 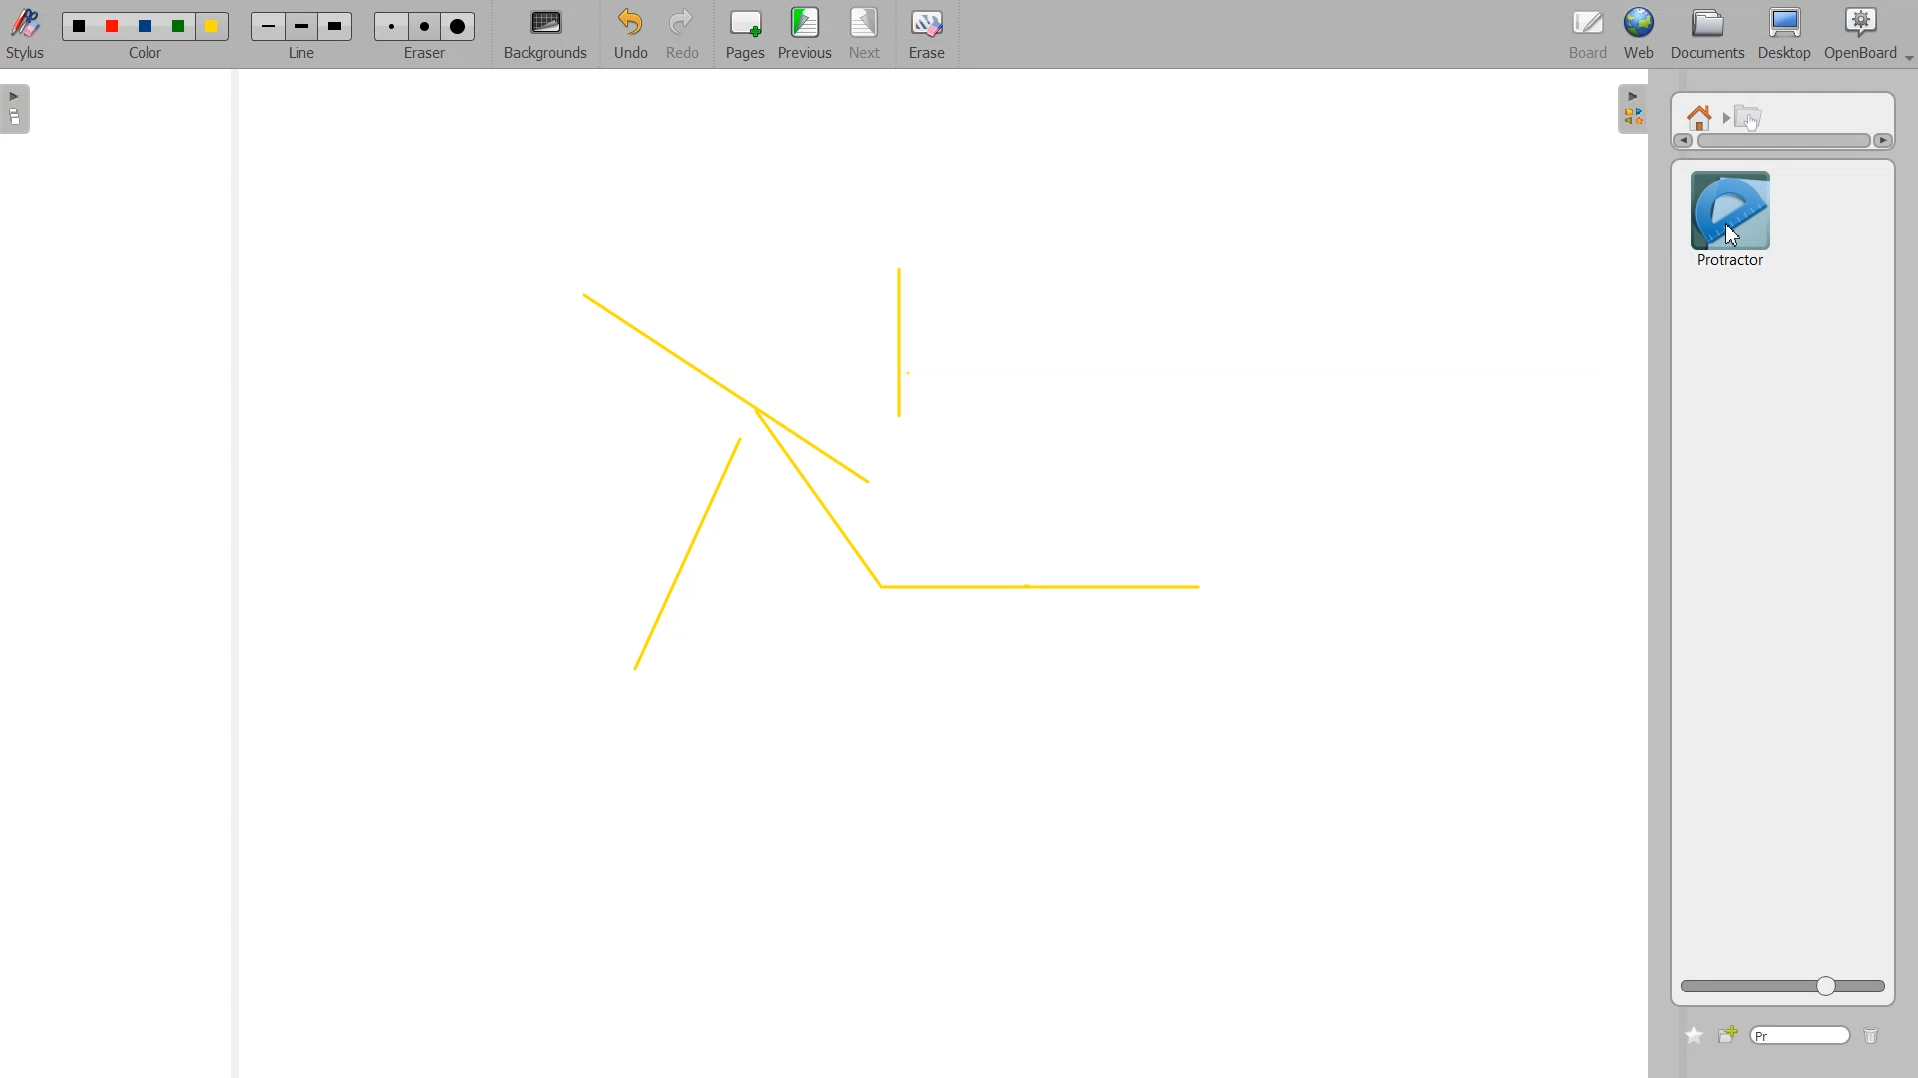 I want to click on color, so click(x=148, y=56).